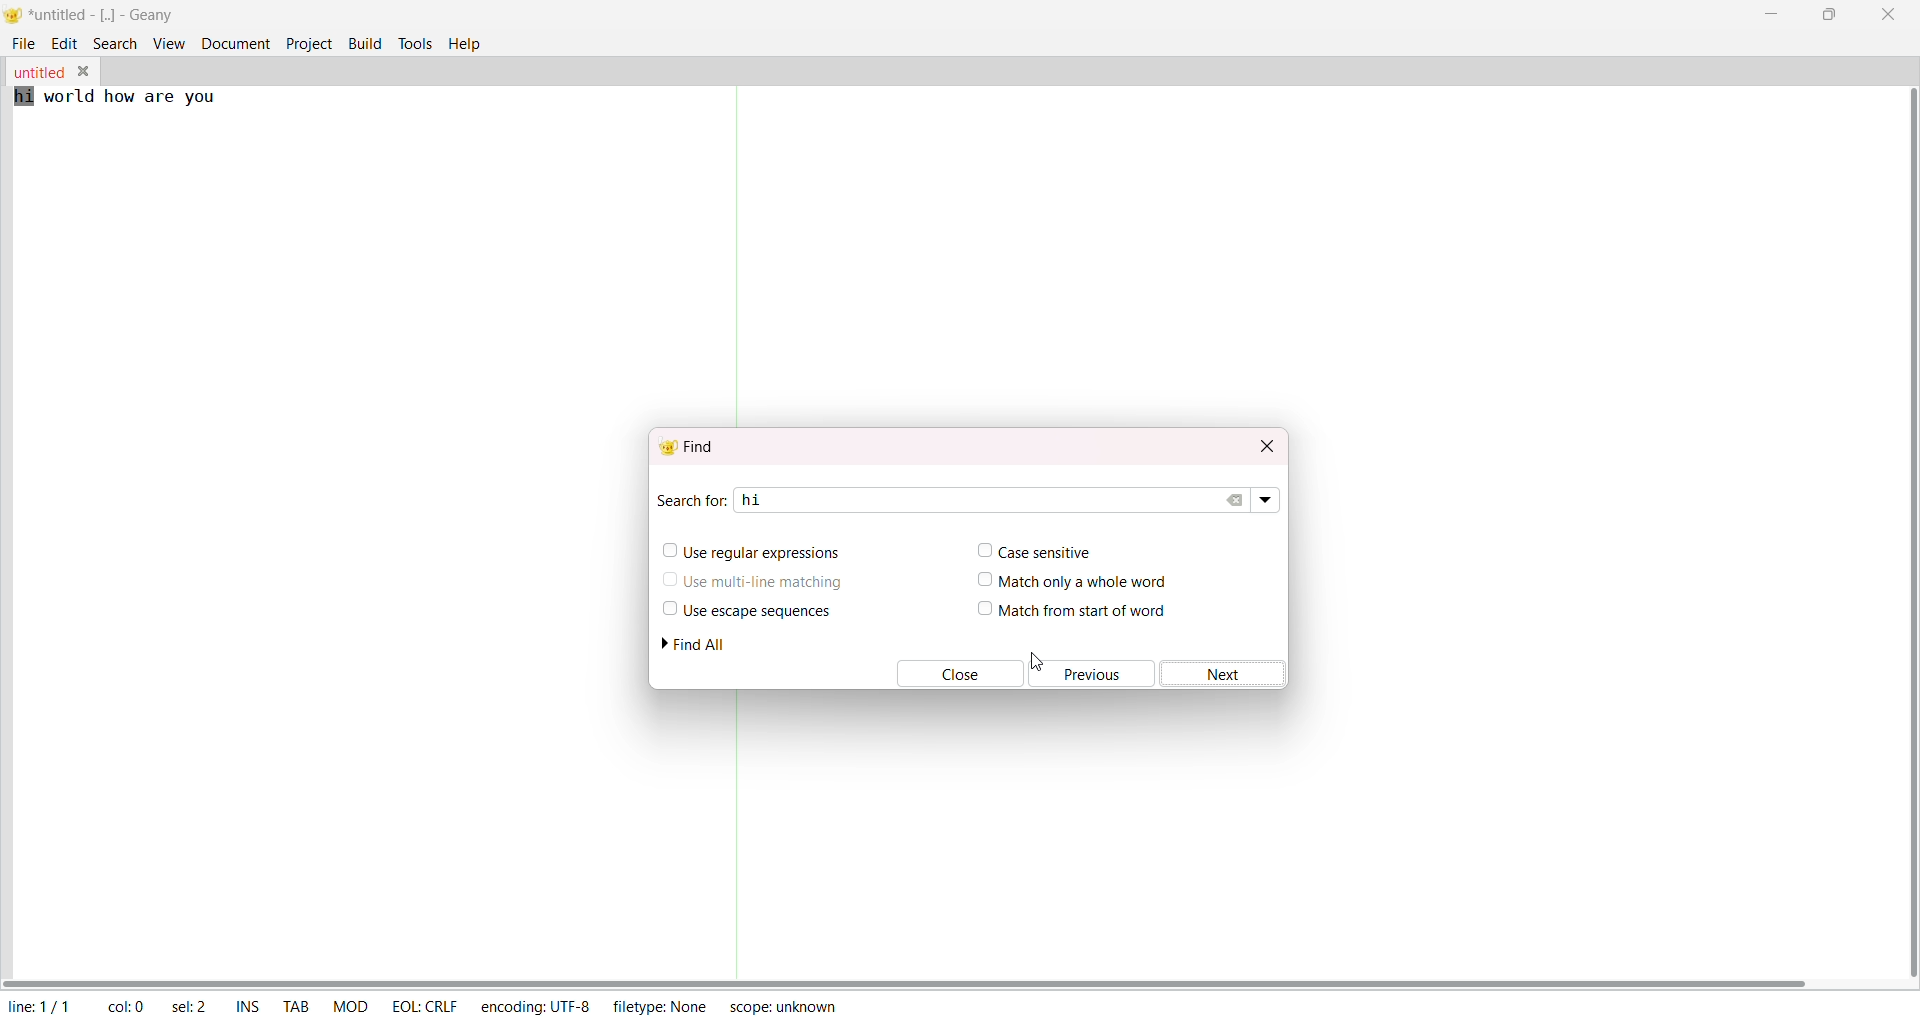  Describe the element at coordinates (129, 1005) in the screenshot. I see `col: 22` at that location.